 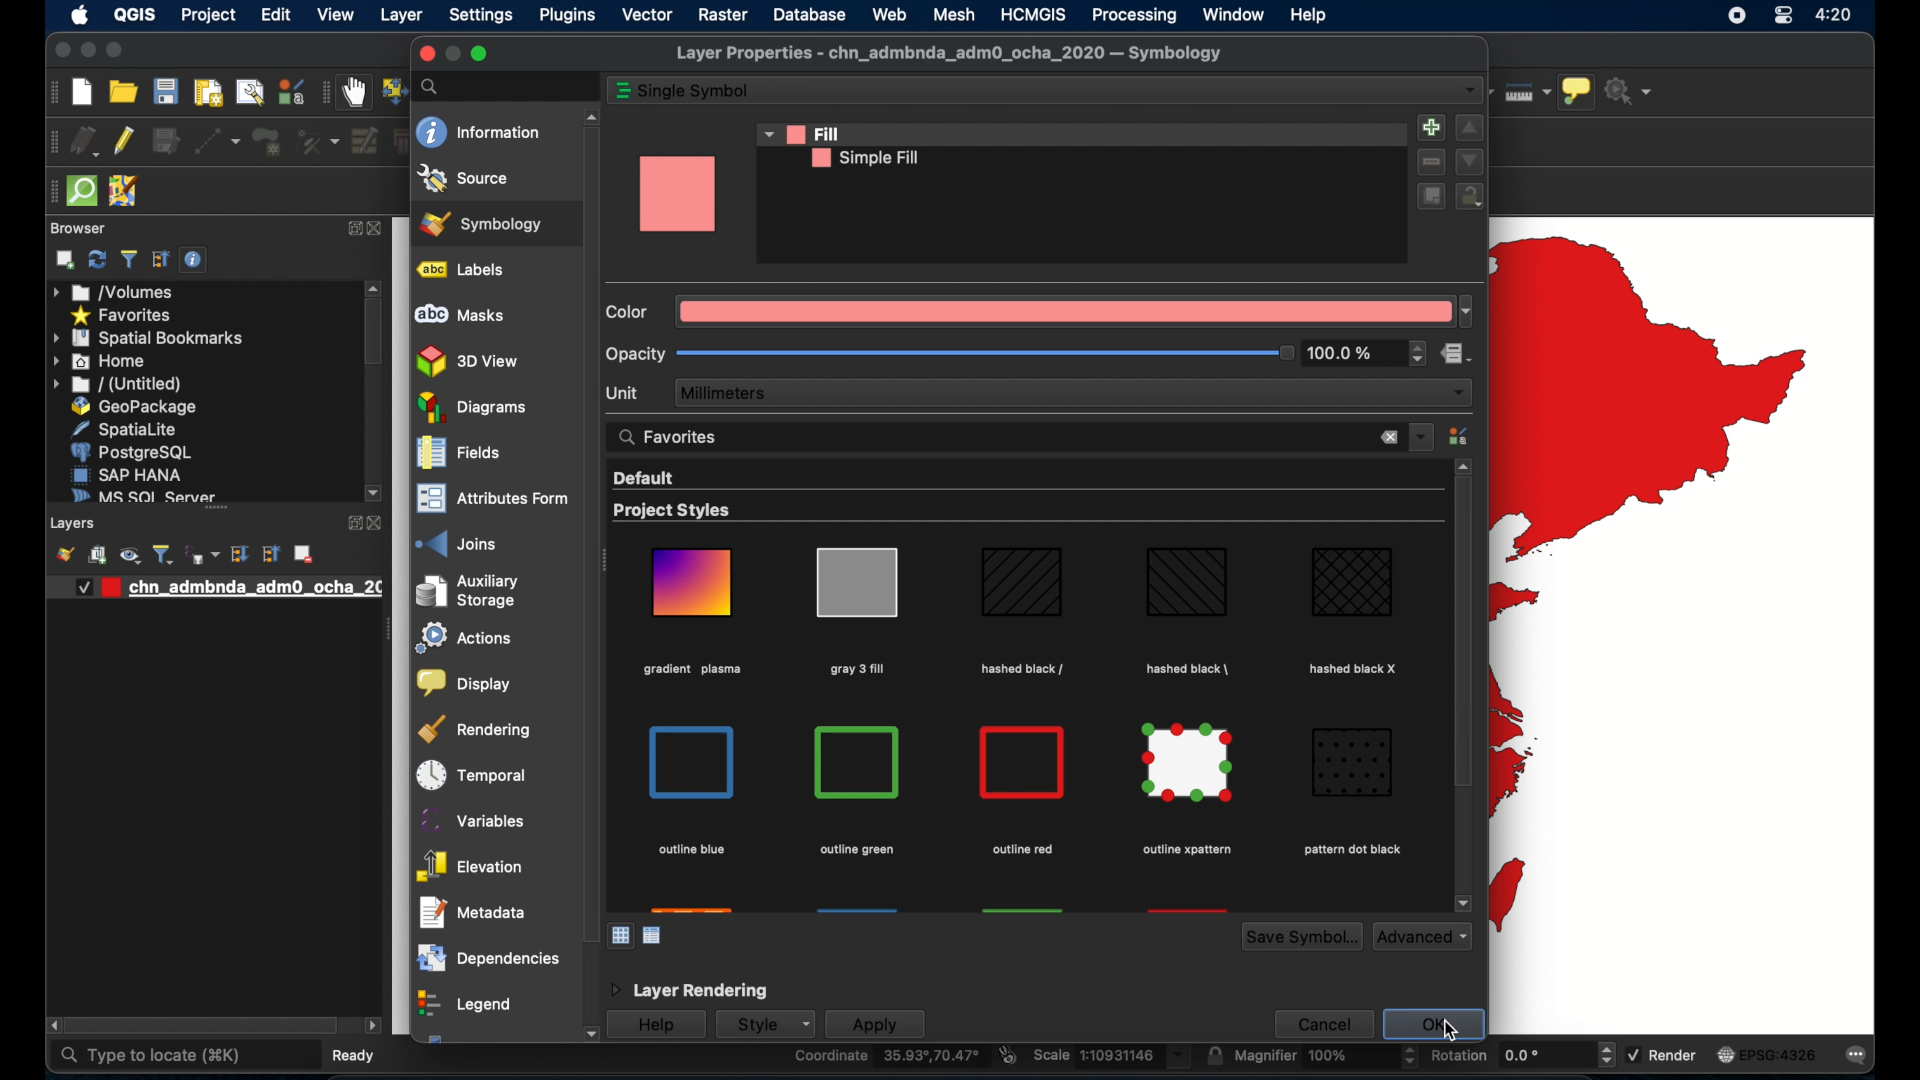 What do you see at coordinates (1767, 1053) in the screenshot?
I see `EPSG:4326` at bounding box center [1767, 1053].